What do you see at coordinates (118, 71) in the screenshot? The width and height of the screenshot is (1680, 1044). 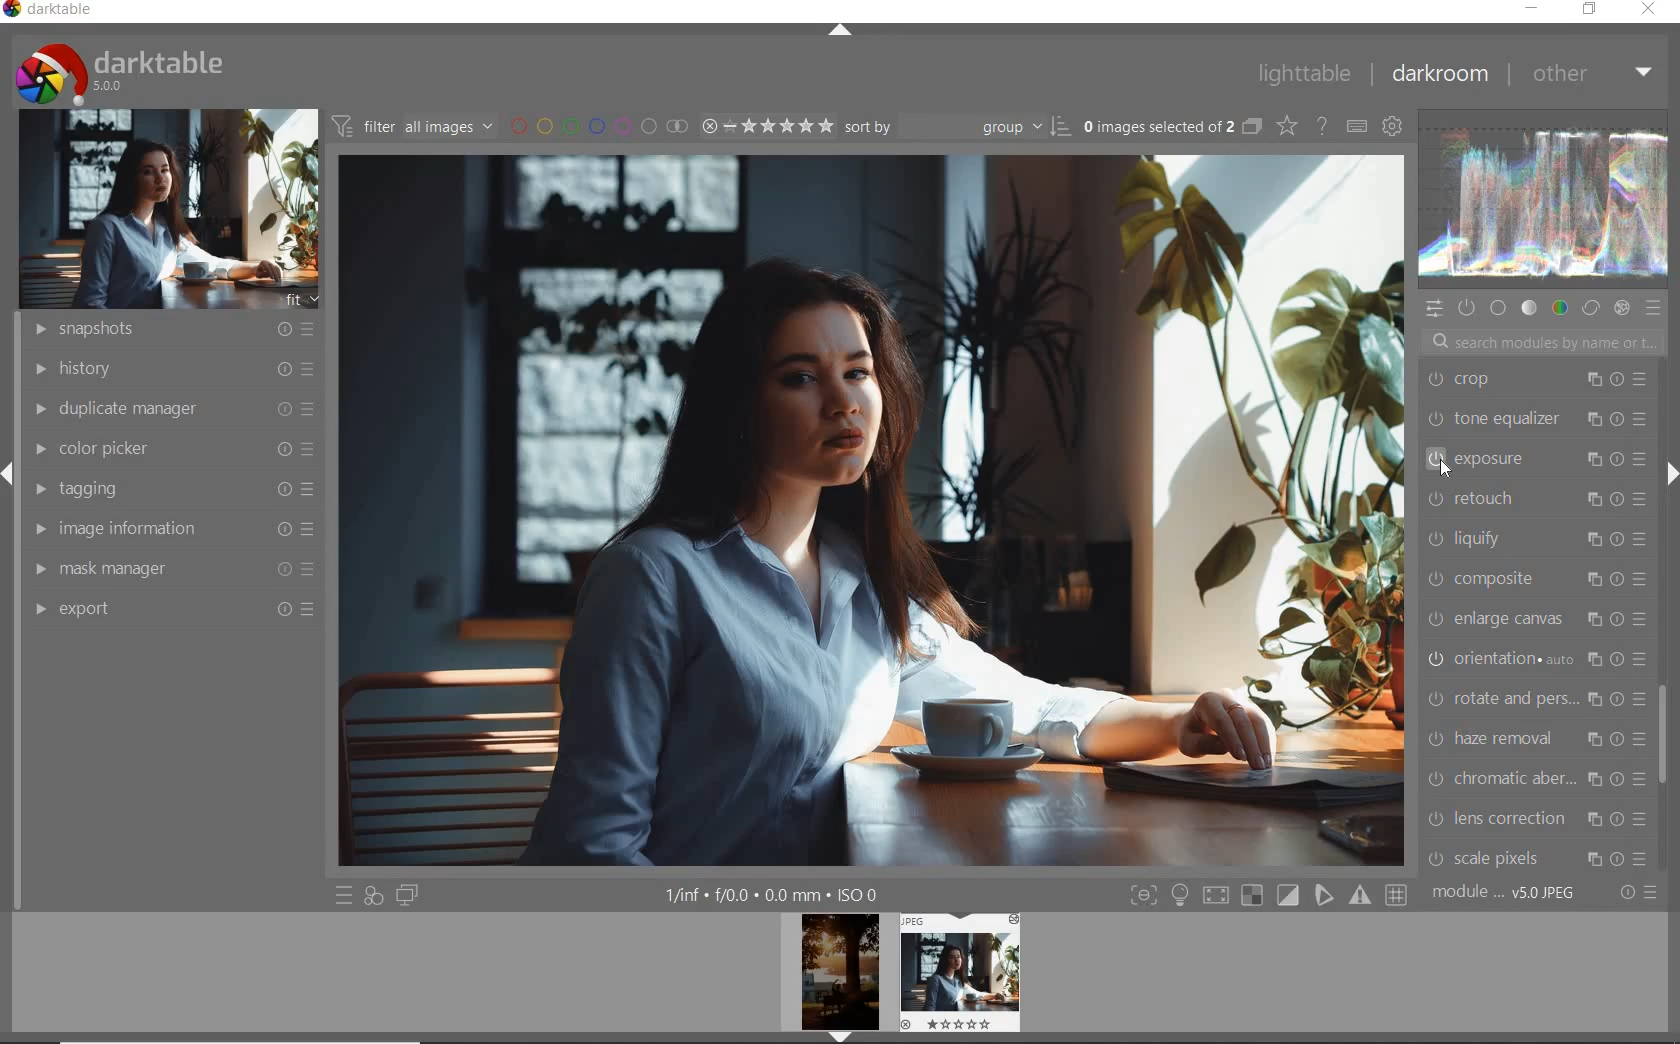 I see `SYSTEM LOGO & NAME` at bounding box center [118, 71].